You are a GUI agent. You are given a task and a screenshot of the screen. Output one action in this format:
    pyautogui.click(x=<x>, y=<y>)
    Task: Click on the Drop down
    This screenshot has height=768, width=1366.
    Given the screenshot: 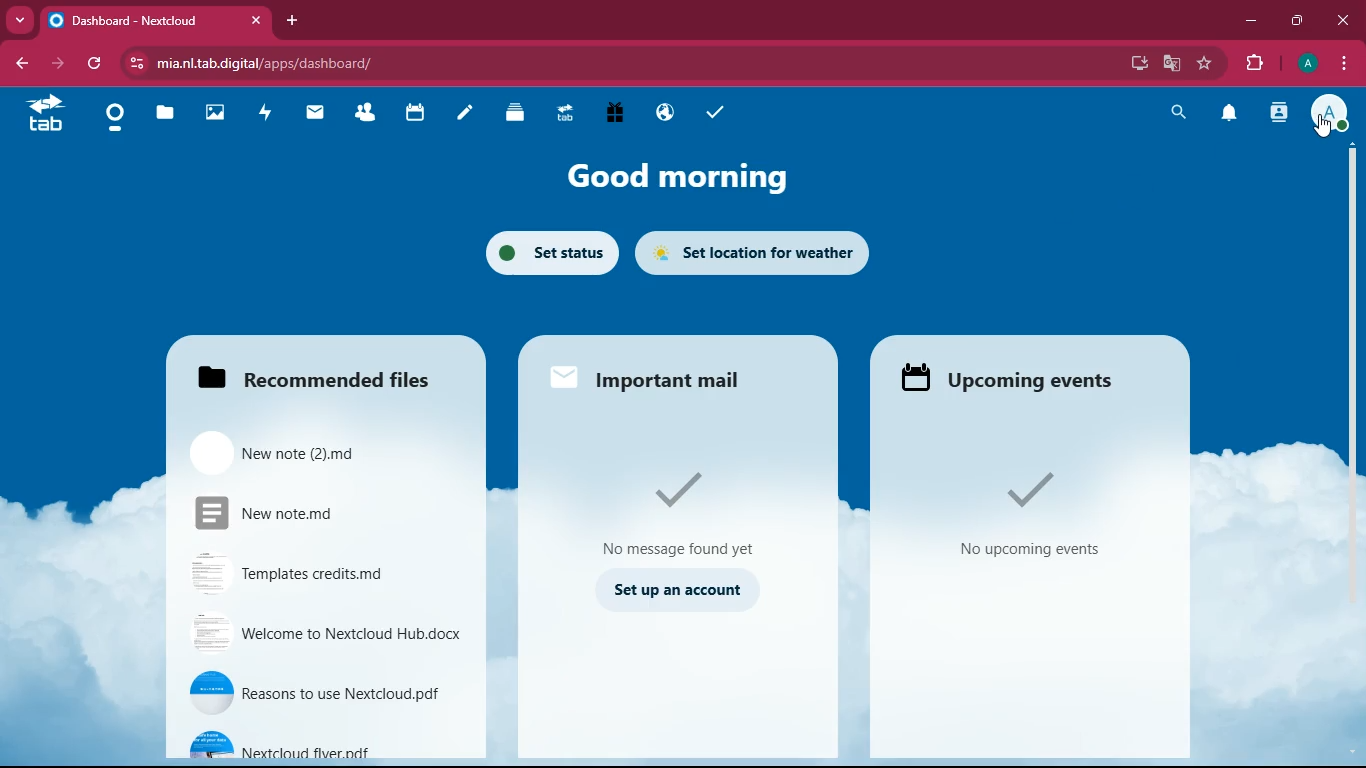 What is the action you would take?
    pyautogui.click(x=21, y=21)
    